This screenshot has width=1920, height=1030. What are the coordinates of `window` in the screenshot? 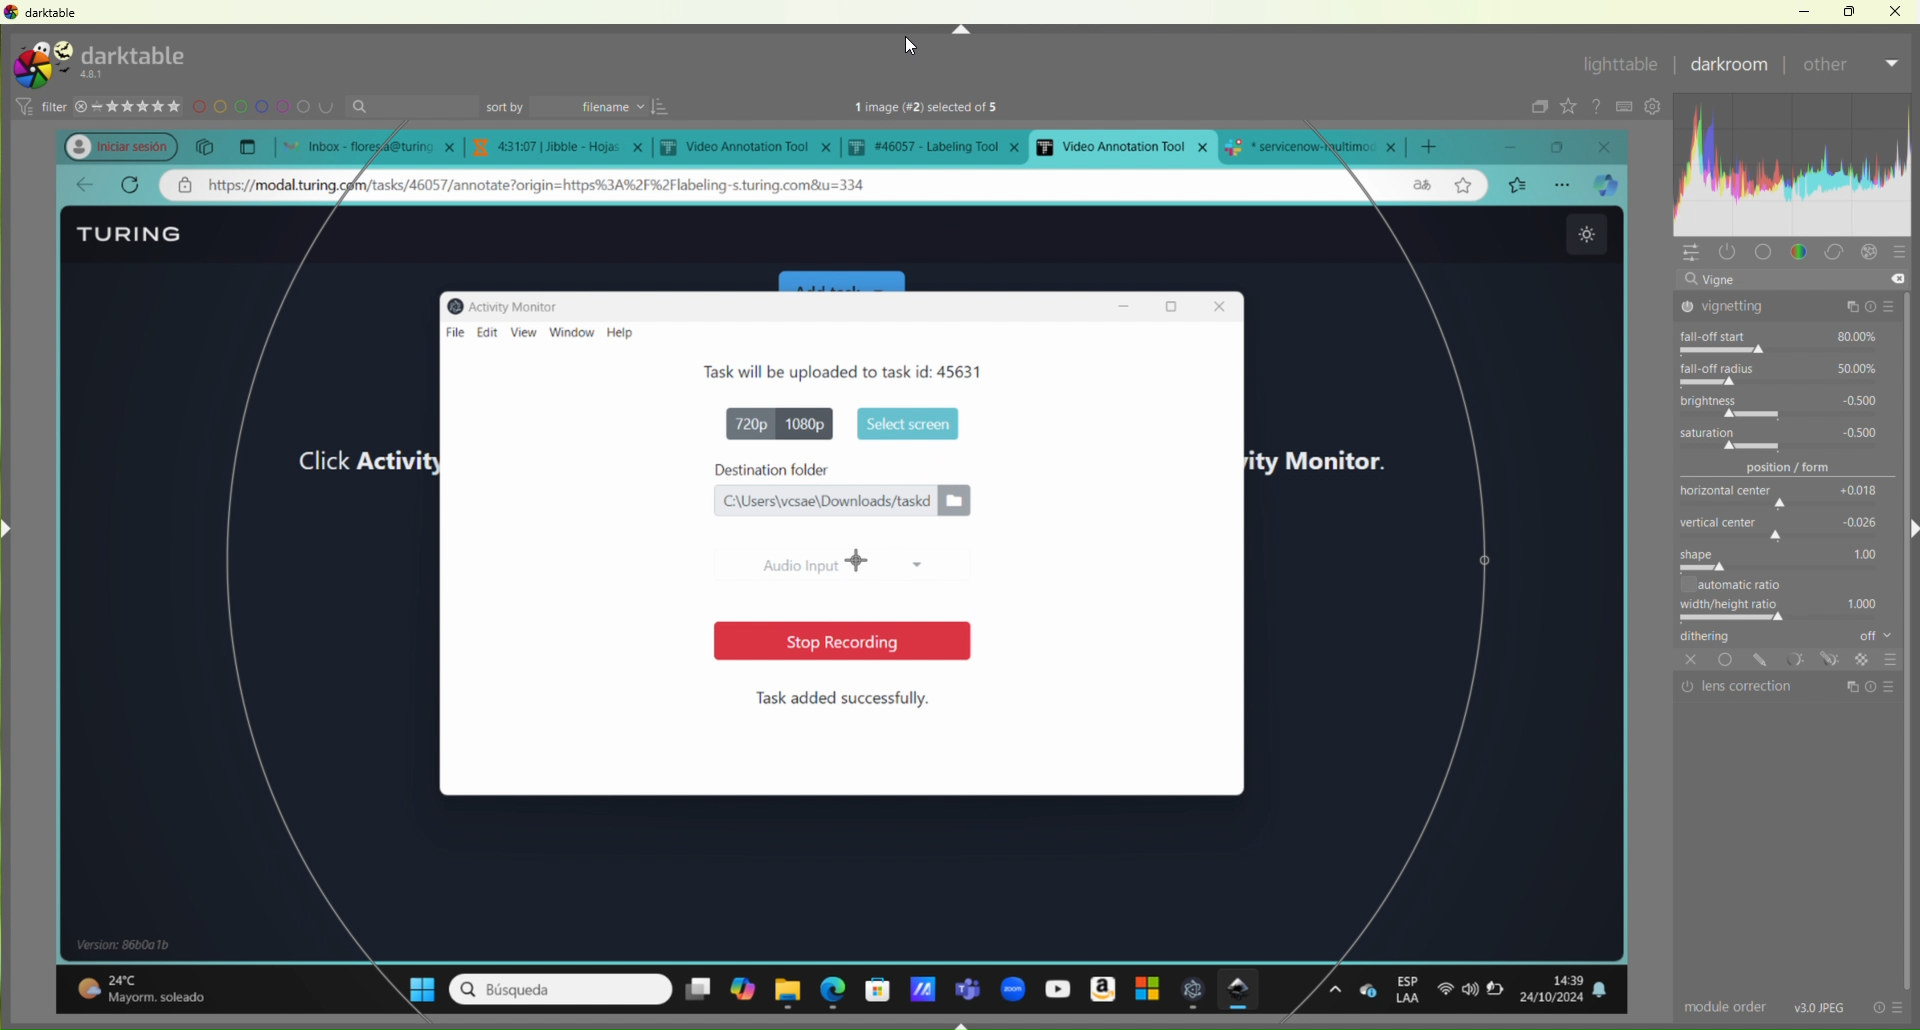 It's located at (573, 333).